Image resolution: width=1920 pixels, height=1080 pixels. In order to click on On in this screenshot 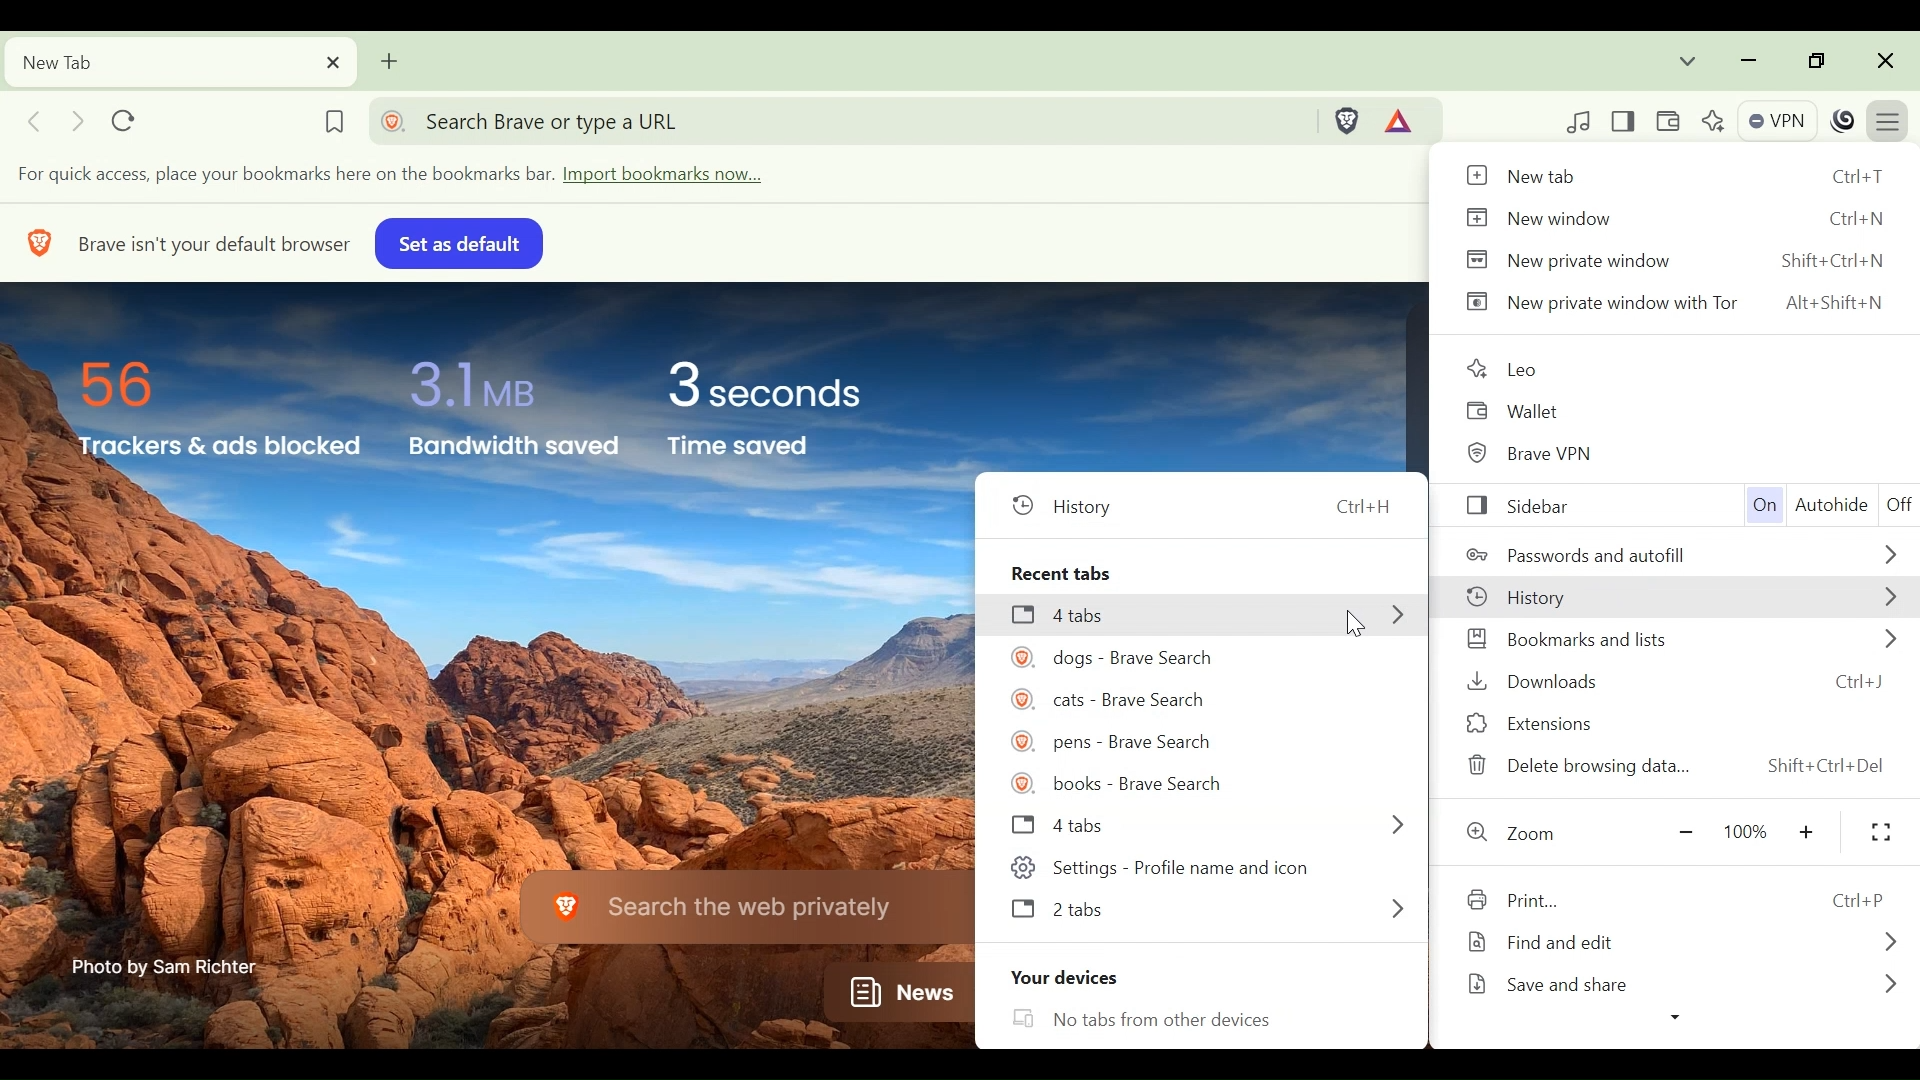, I will do `click(1760, 505)`.